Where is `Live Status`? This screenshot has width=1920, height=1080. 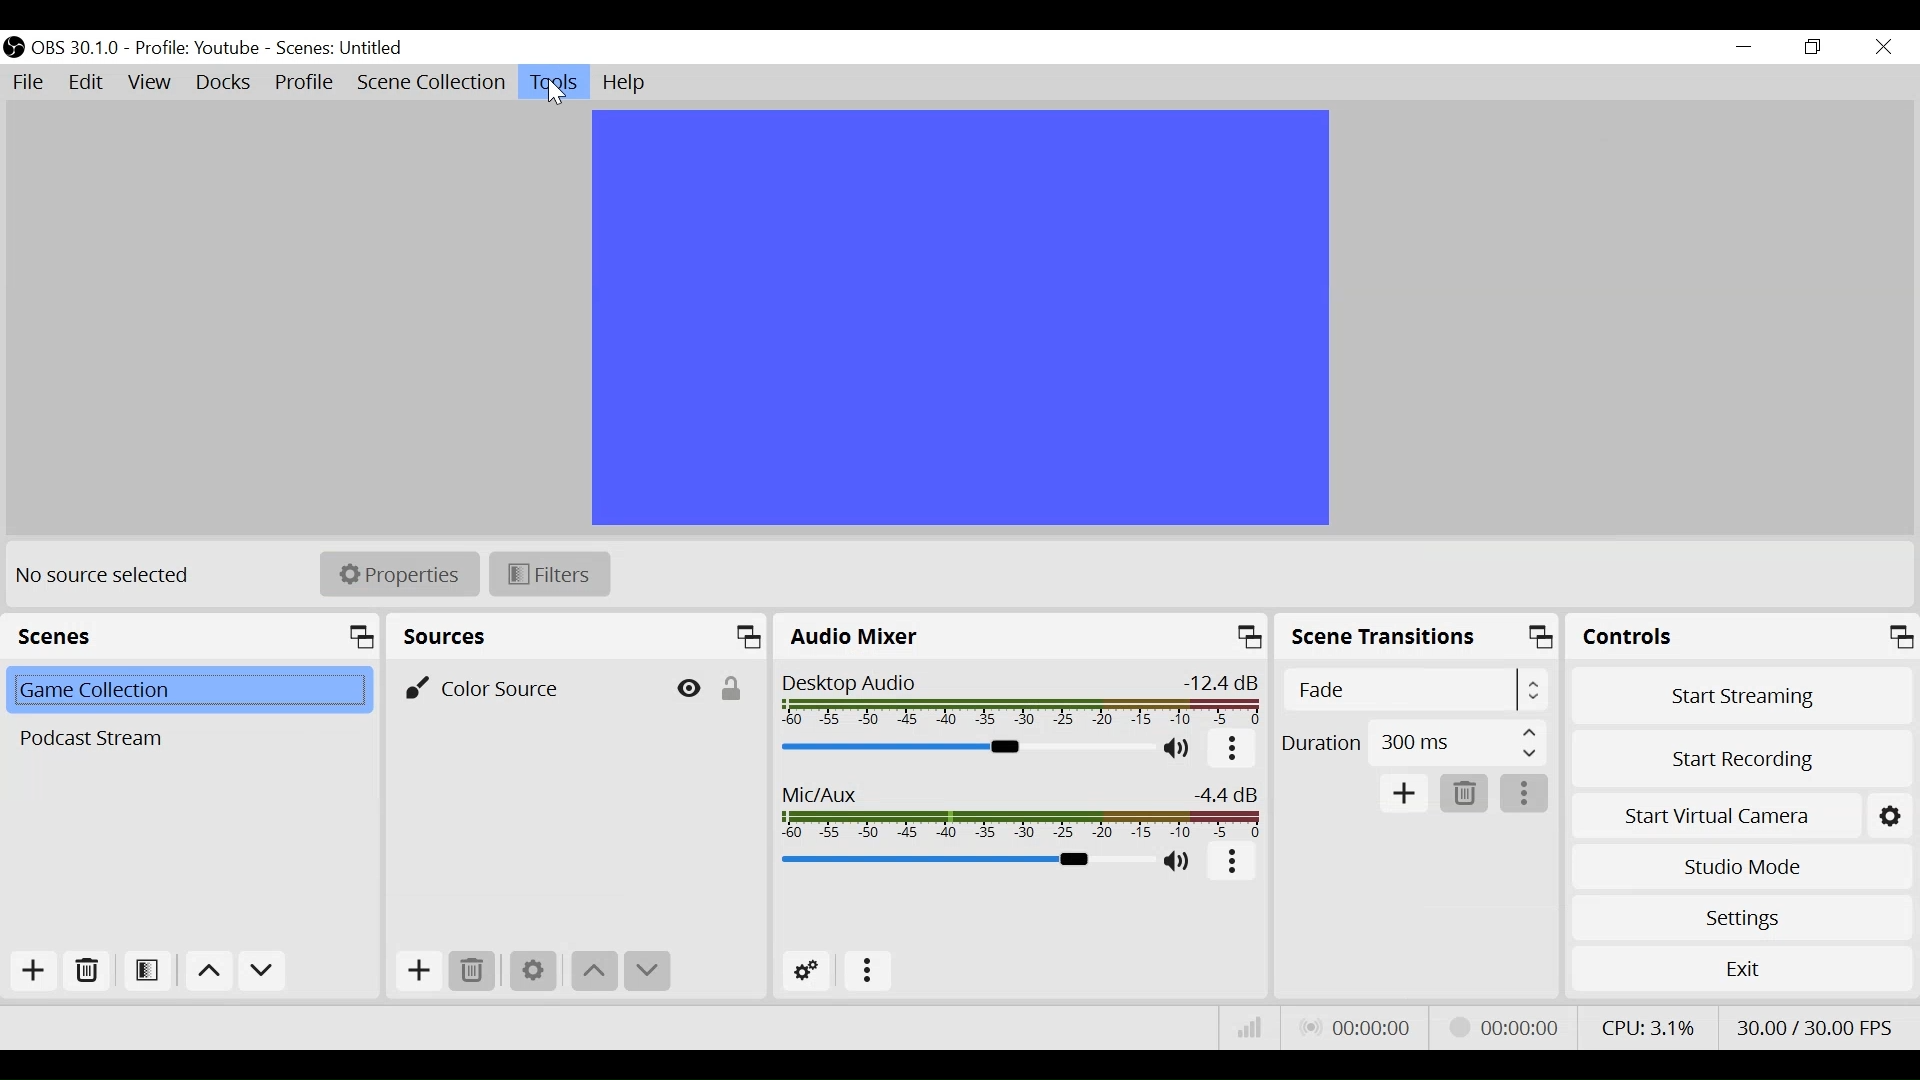
Live Status is located at coordinates (1358, 1027).